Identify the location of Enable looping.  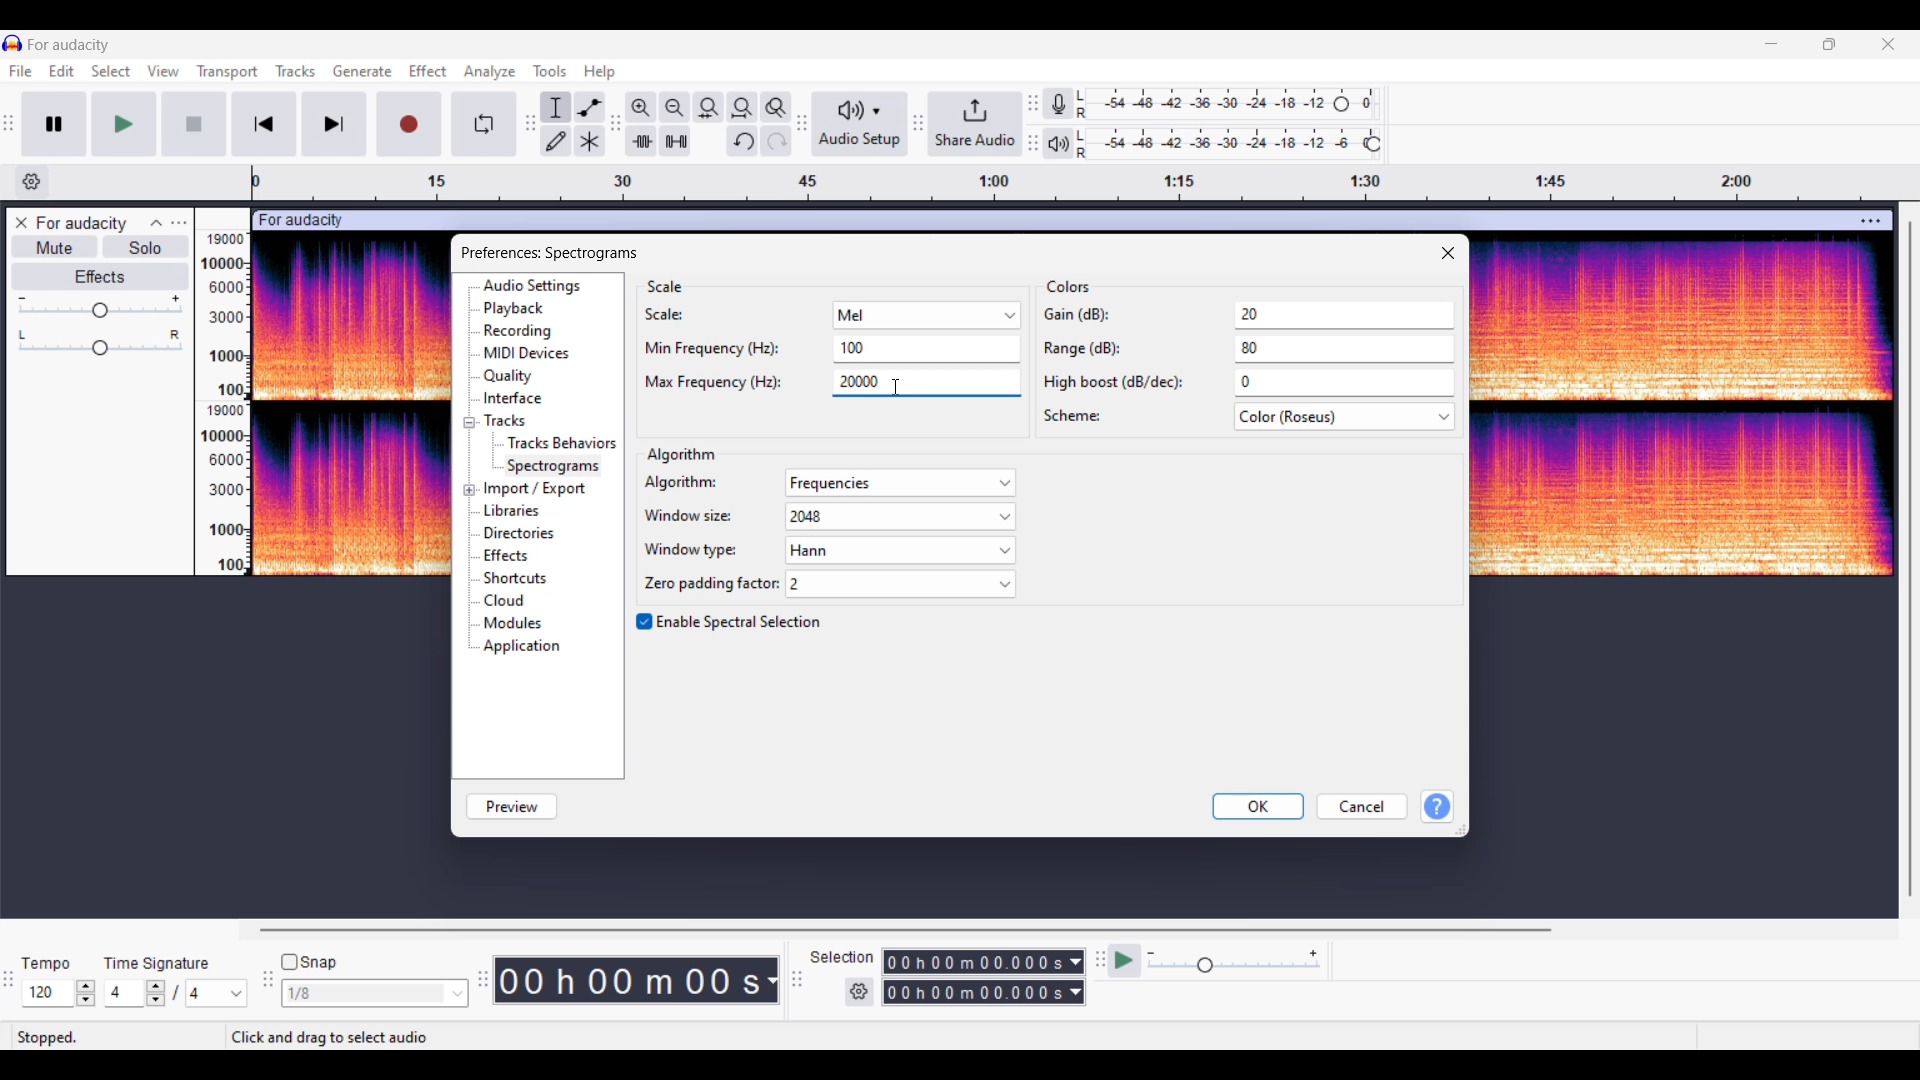
(484, 124).